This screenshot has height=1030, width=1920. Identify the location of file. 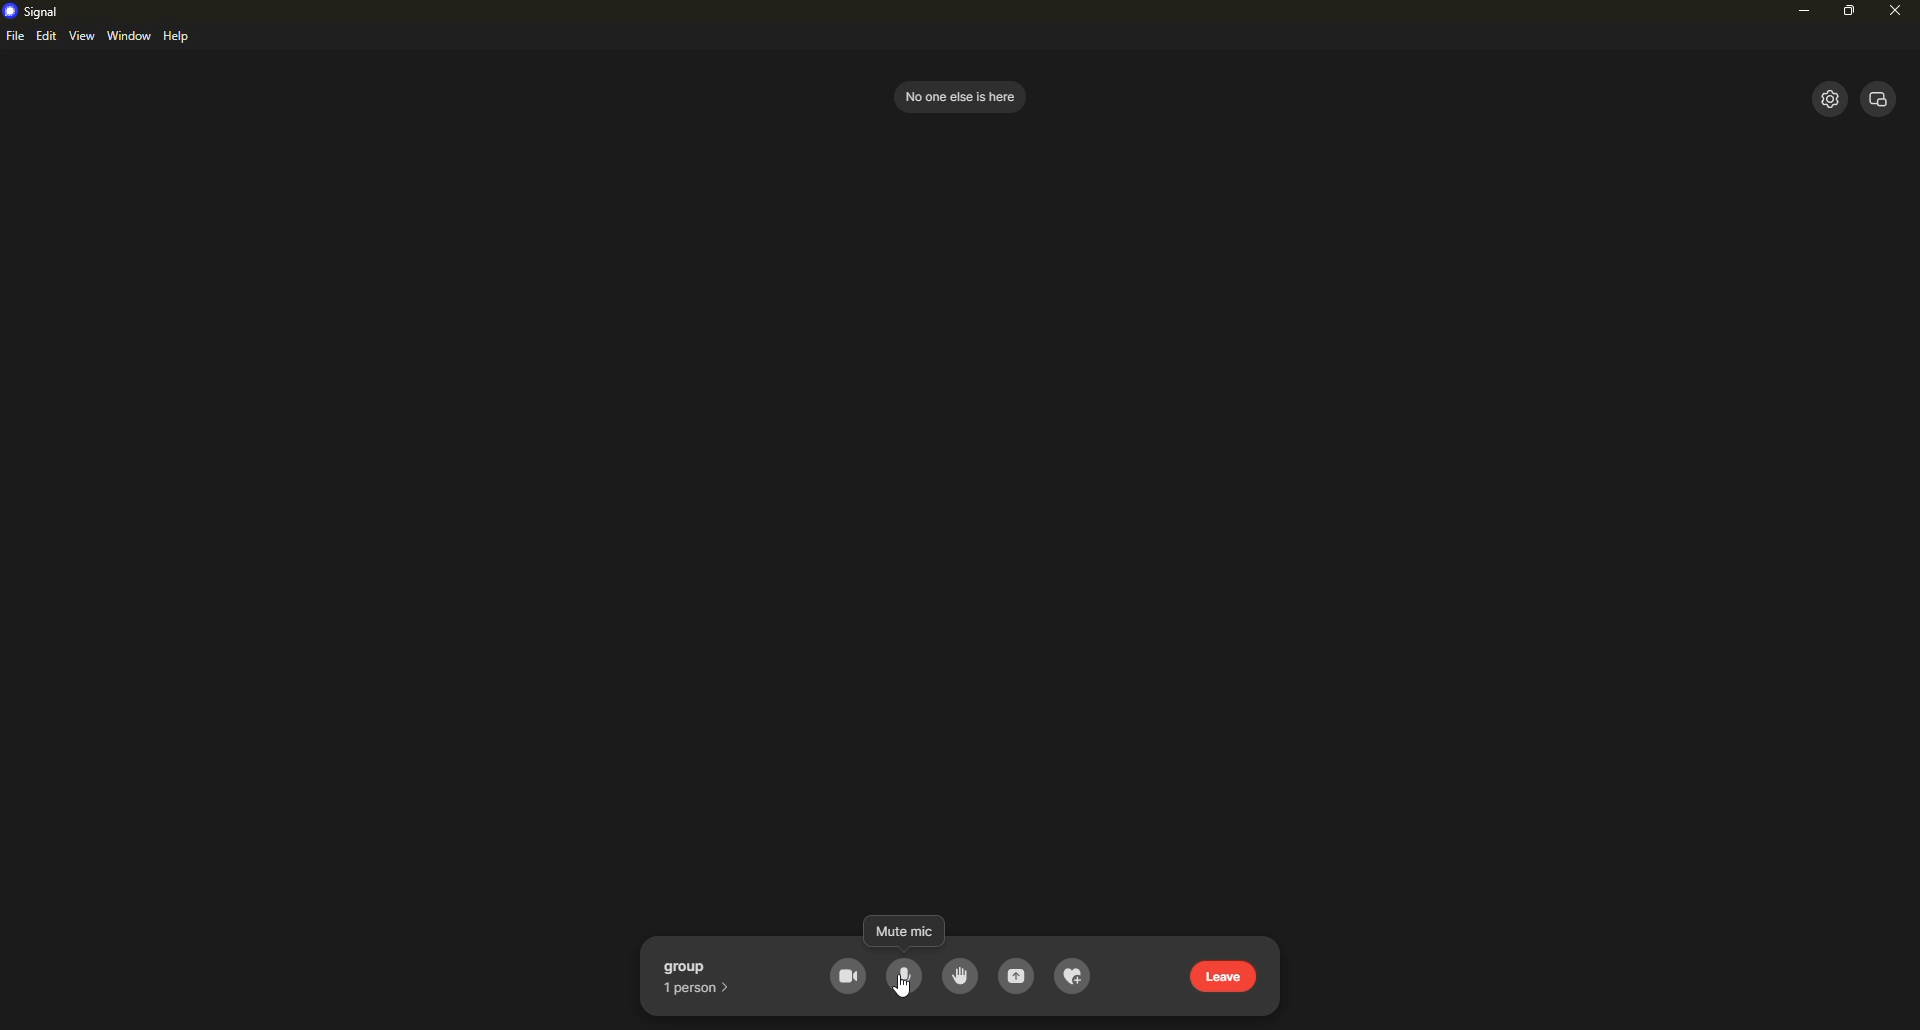
(15, 38).